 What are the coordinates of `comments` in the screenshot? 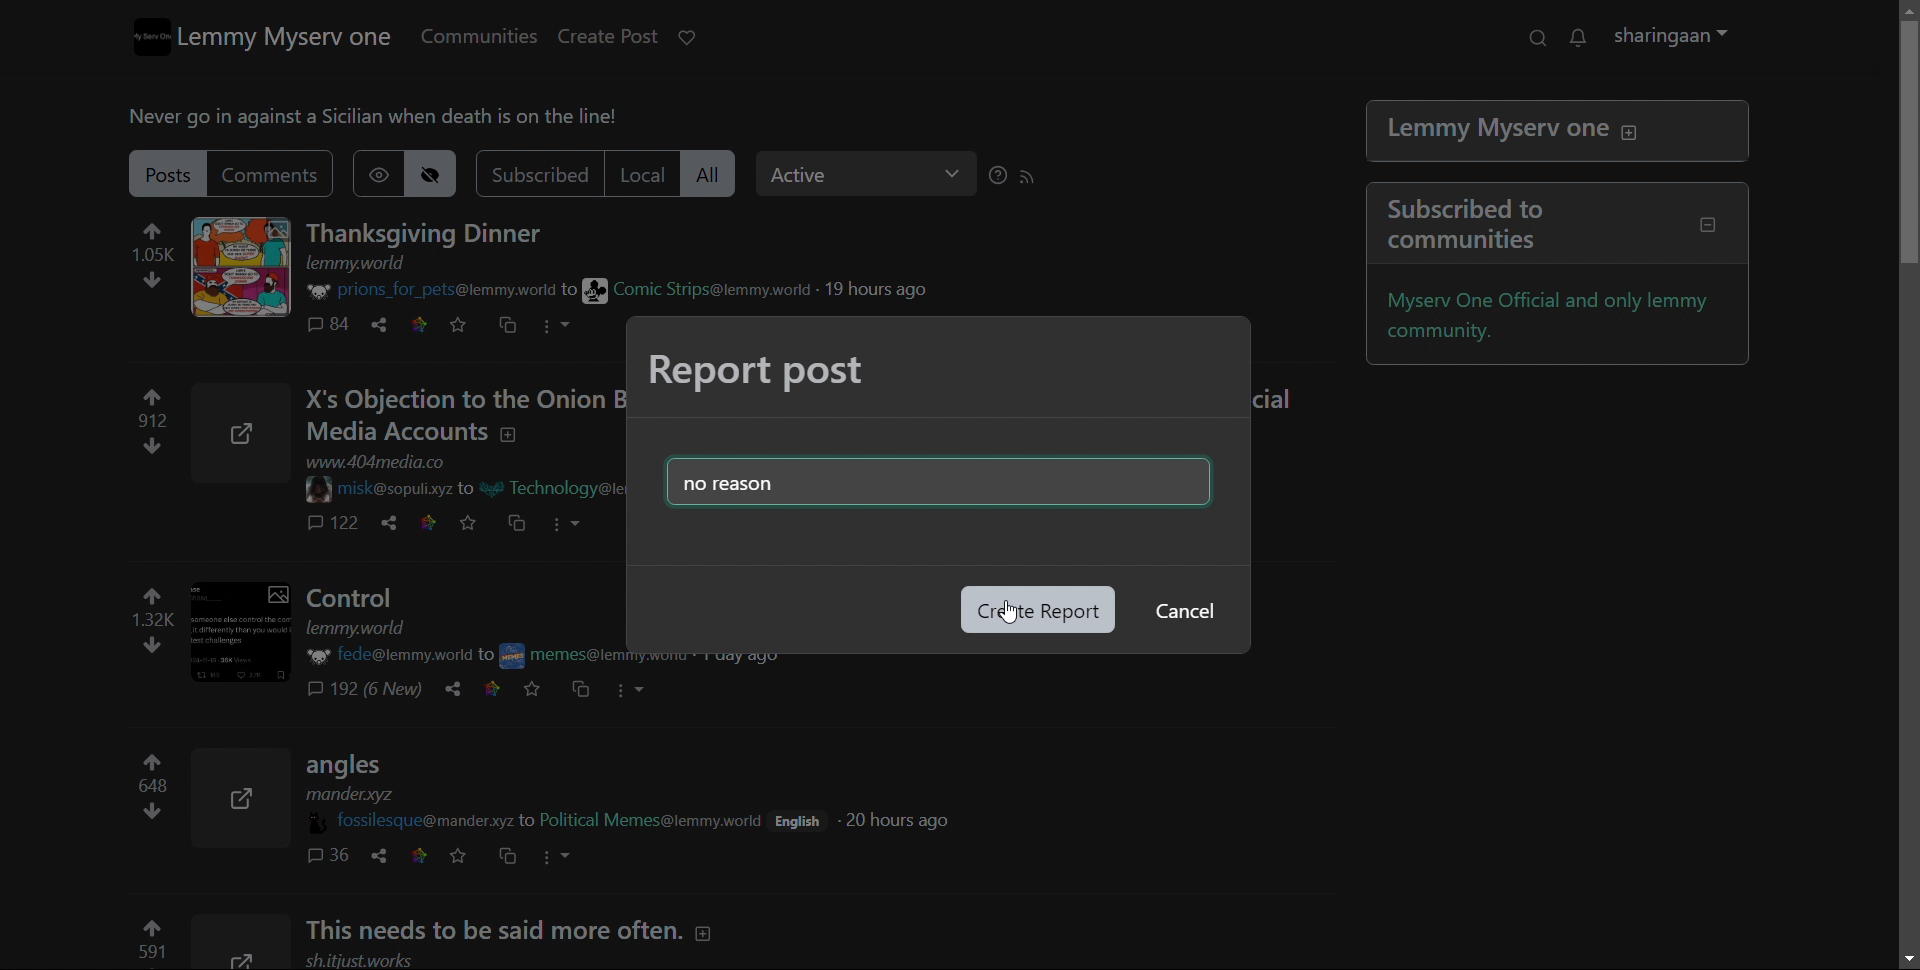 It's located at (336, 856).